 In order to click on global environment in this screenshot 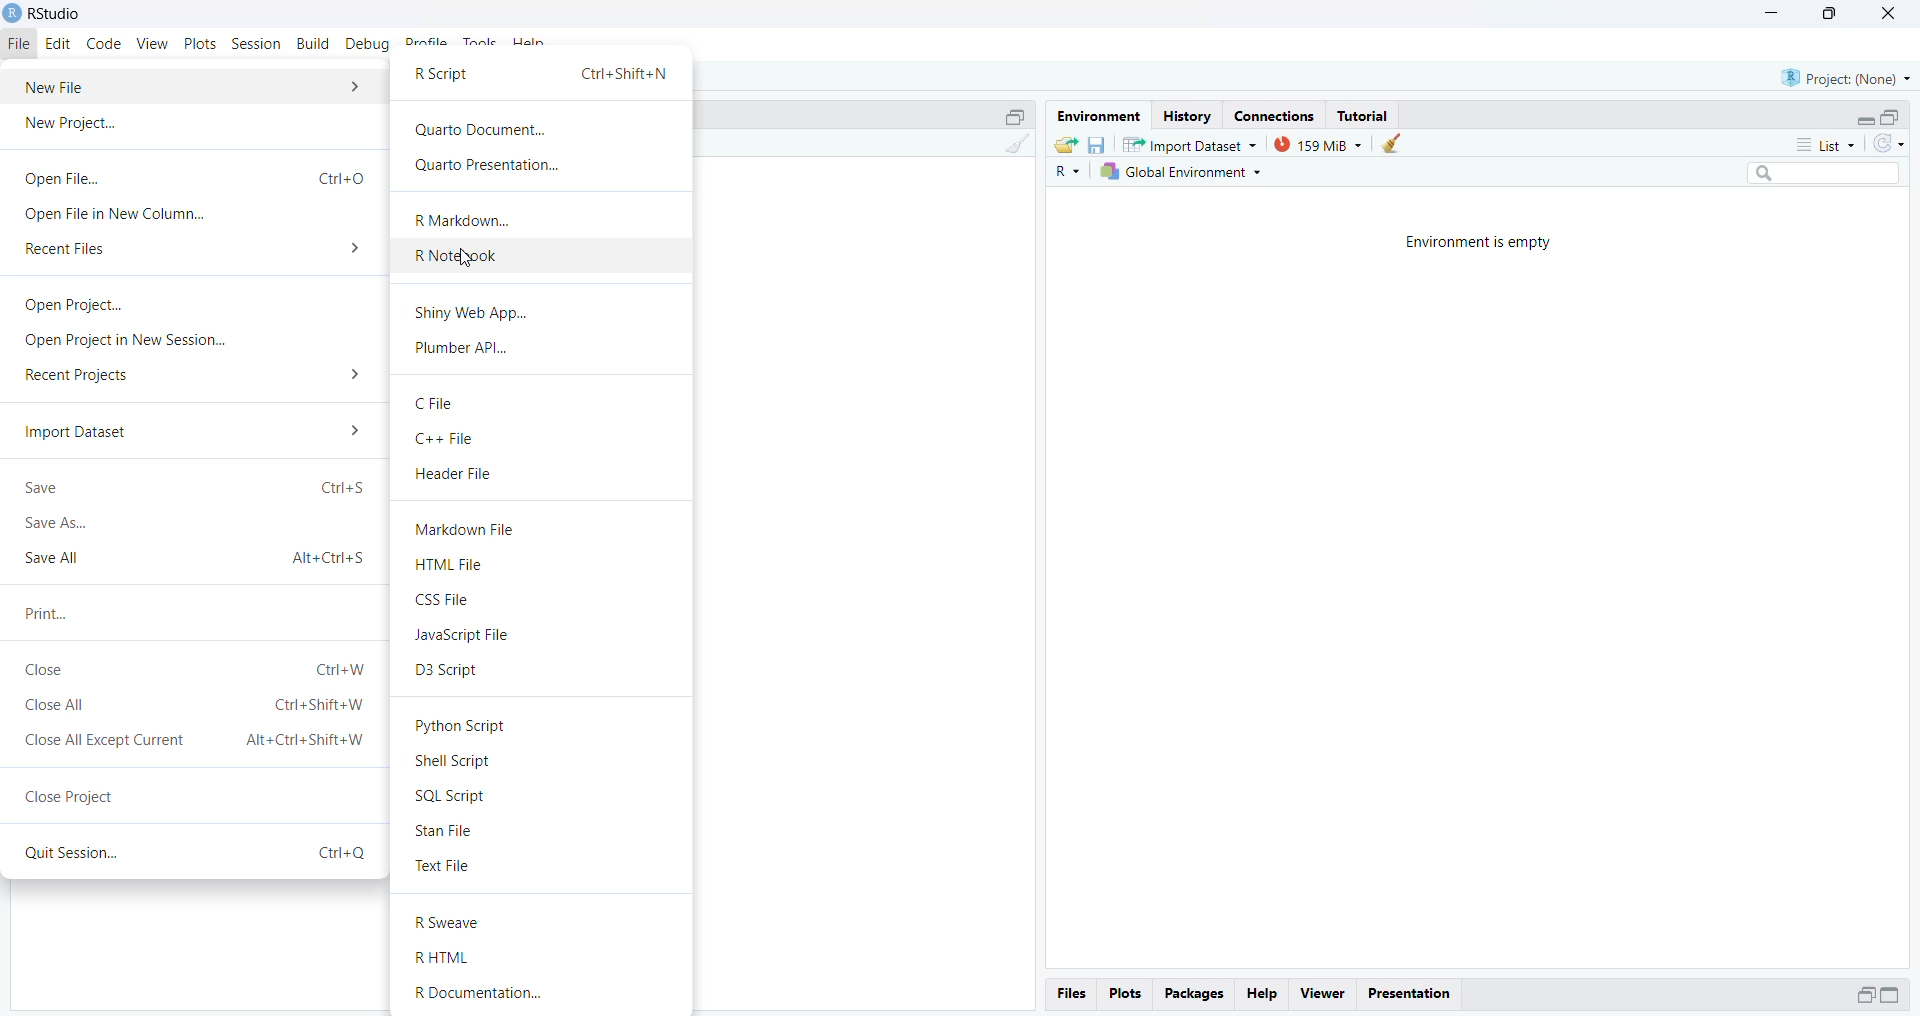, I will do `click(1179, 173)`.